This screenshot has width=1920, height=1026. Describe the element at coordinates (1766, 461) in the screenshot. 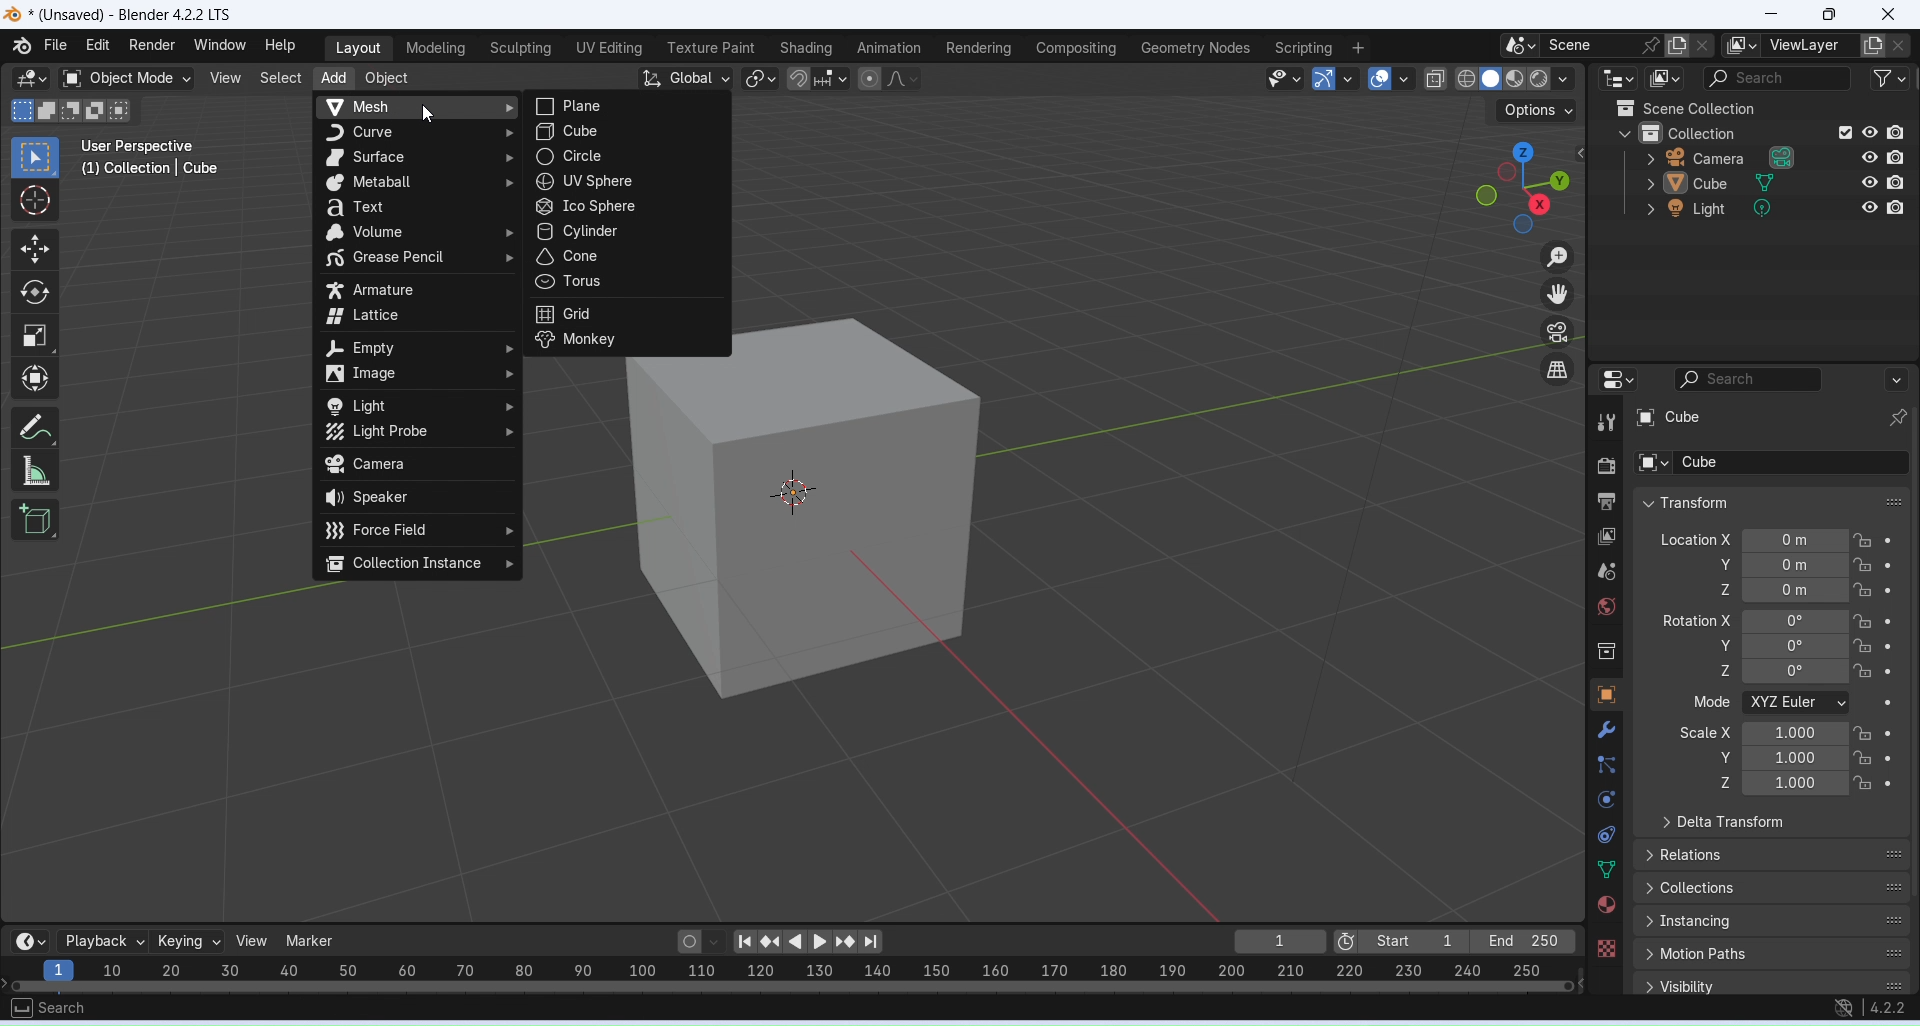

I see `Cube sub layer` at that location.